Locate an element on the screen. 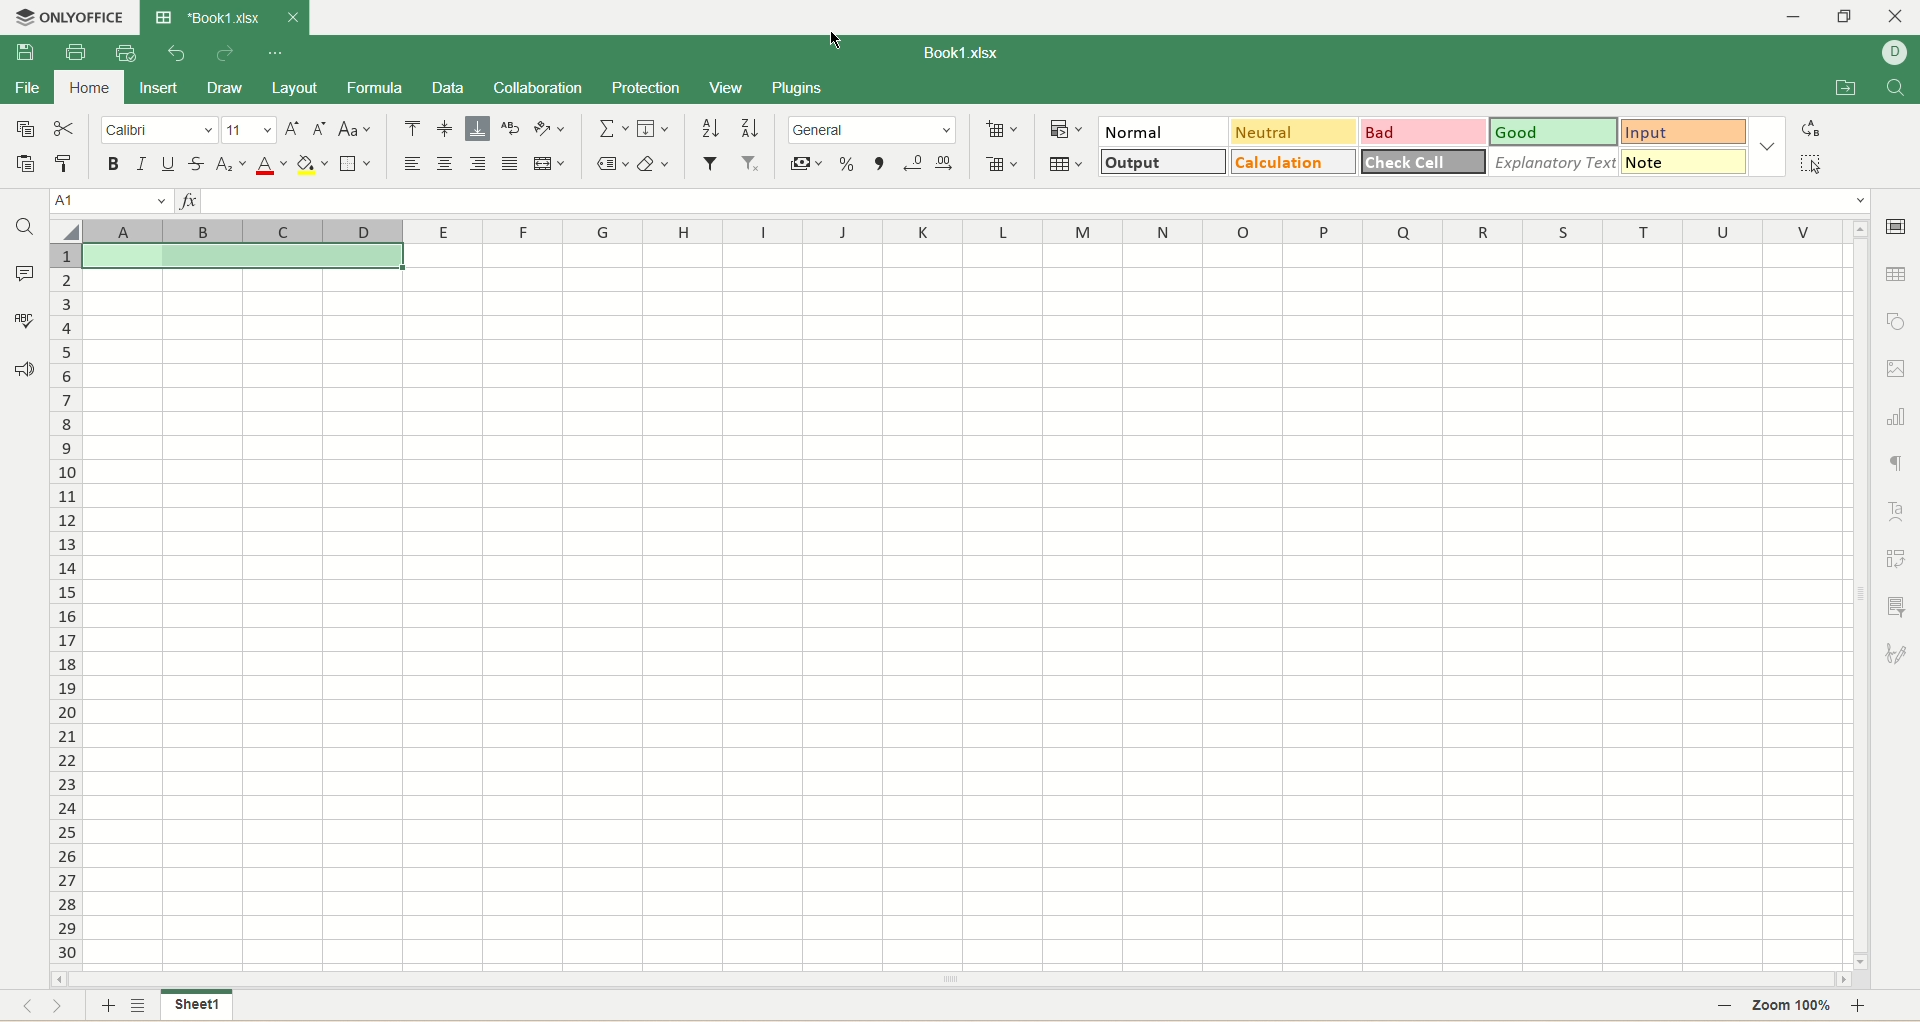 This screenshot has height=1022, width=1920. align top is located at coordinates (412, 131).